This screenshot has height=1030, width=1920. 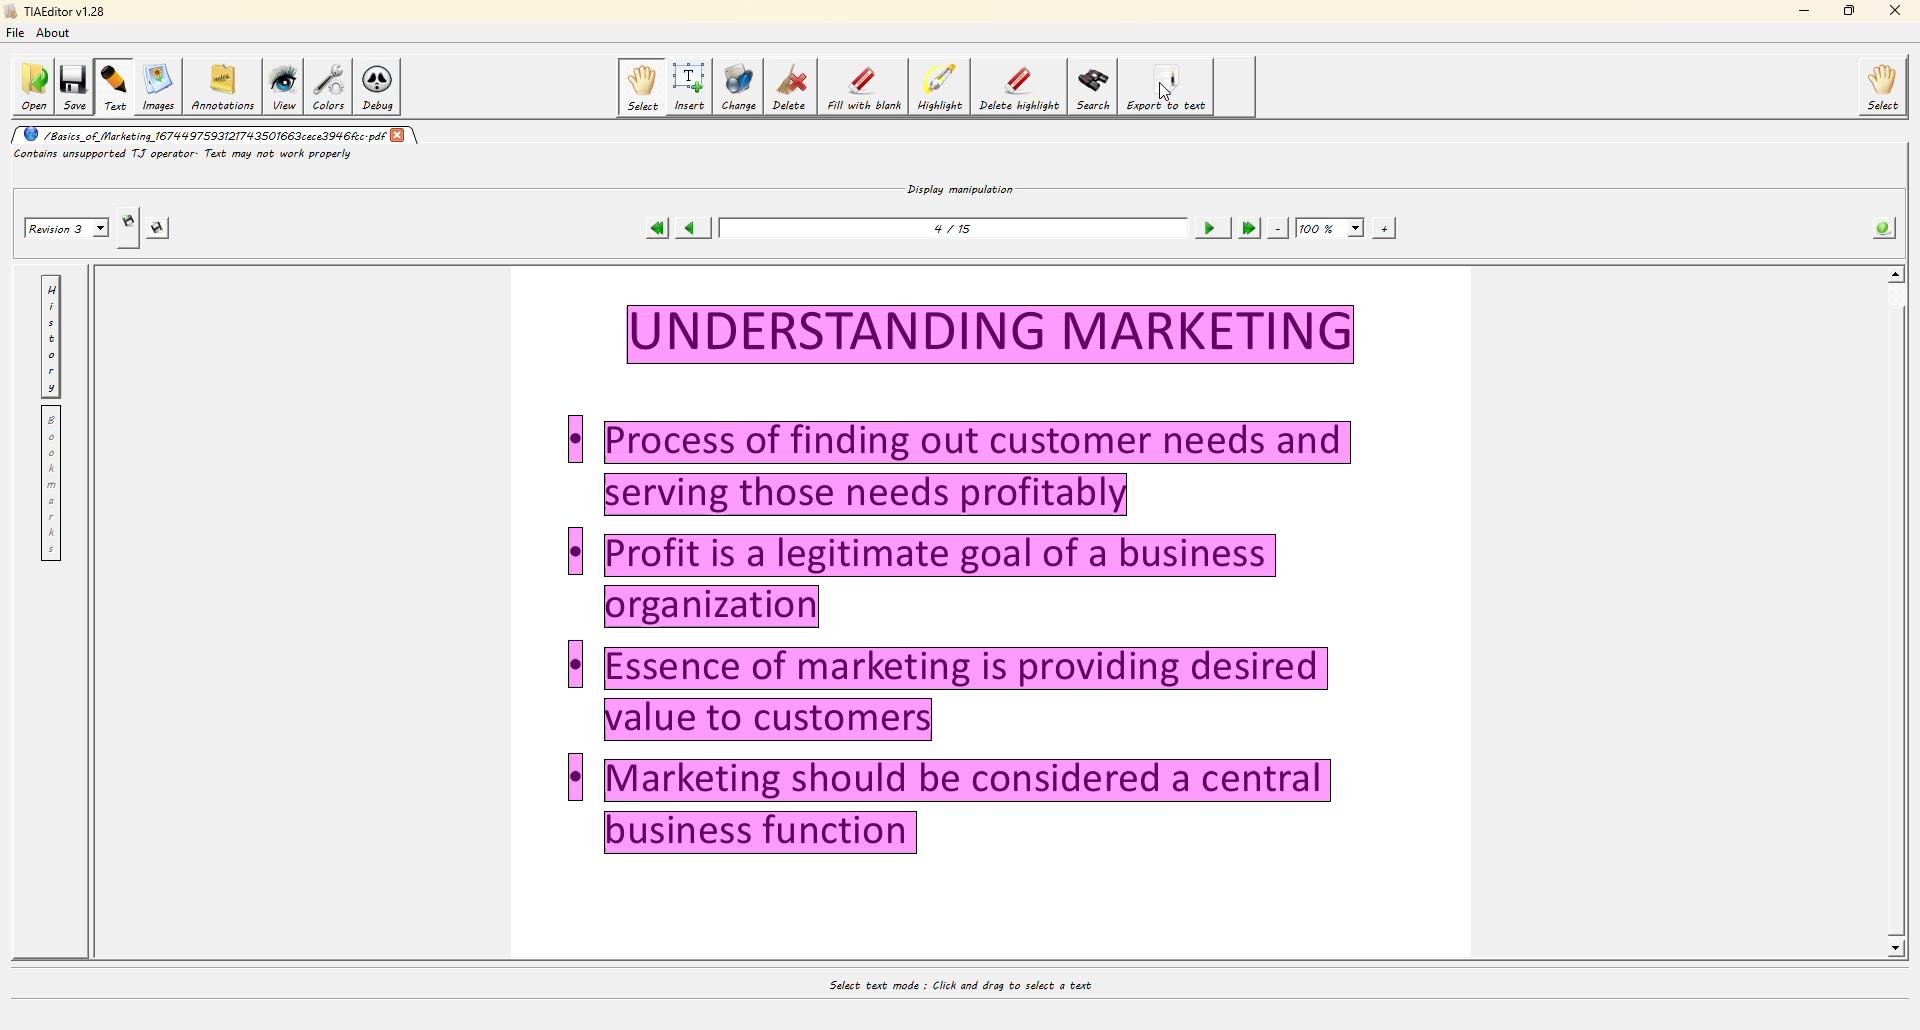 I want to click on cursor, so click(x=1173, y=91).